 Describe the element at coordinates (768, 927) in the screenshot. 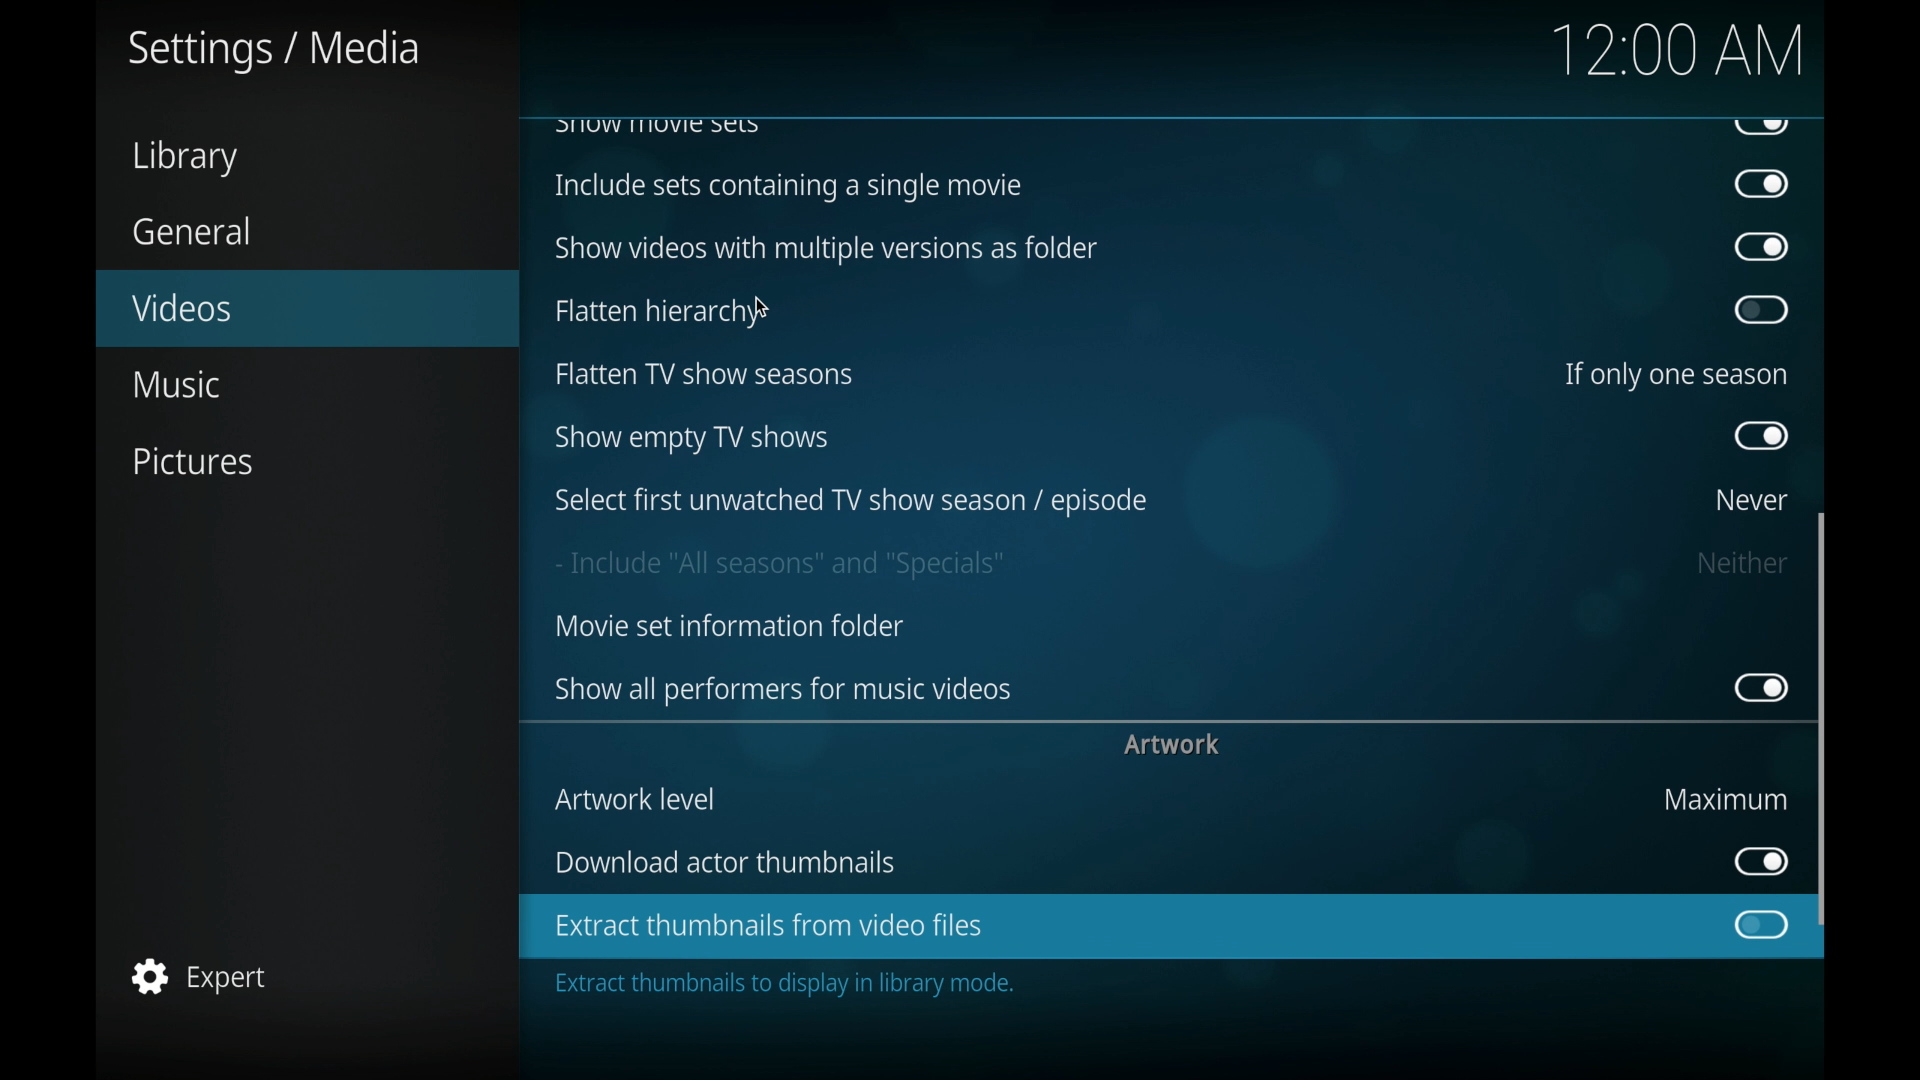

I see `enable extract thumbnails from video files` at that location.